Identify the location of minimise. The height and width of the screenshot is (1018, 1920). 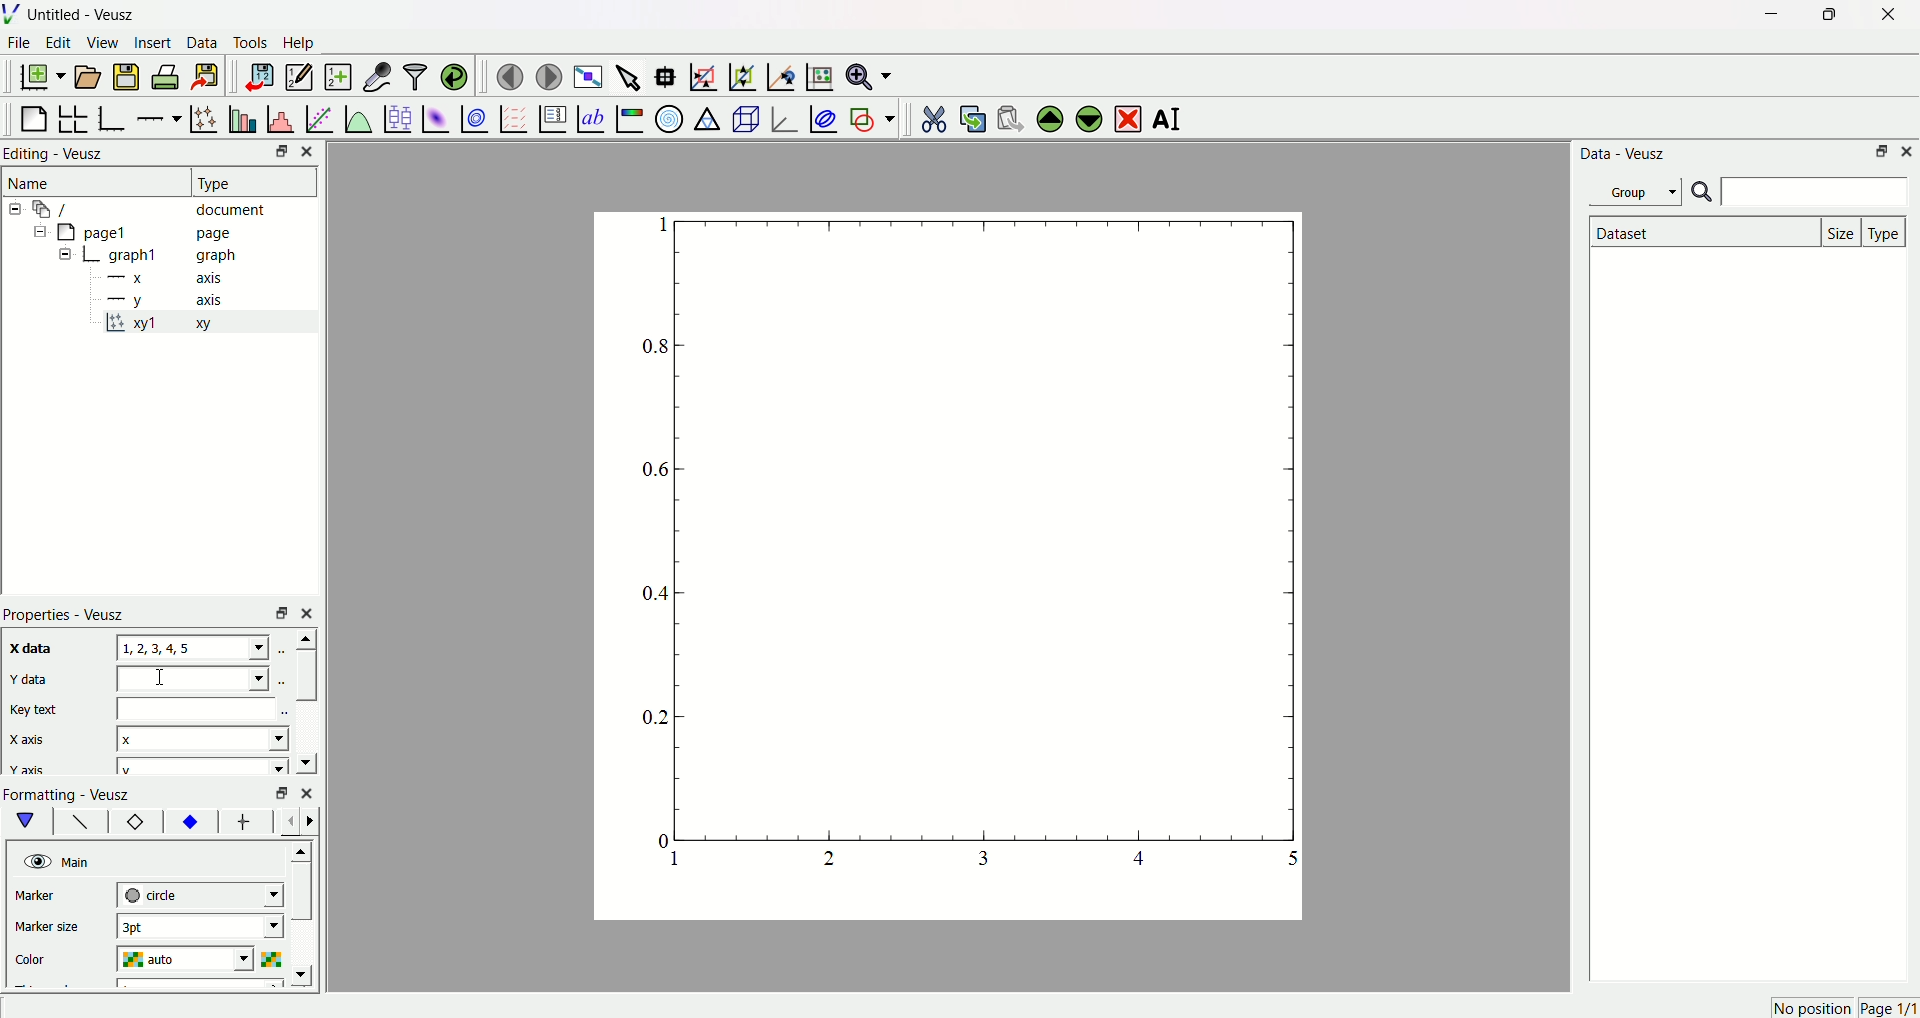
(276, 612).